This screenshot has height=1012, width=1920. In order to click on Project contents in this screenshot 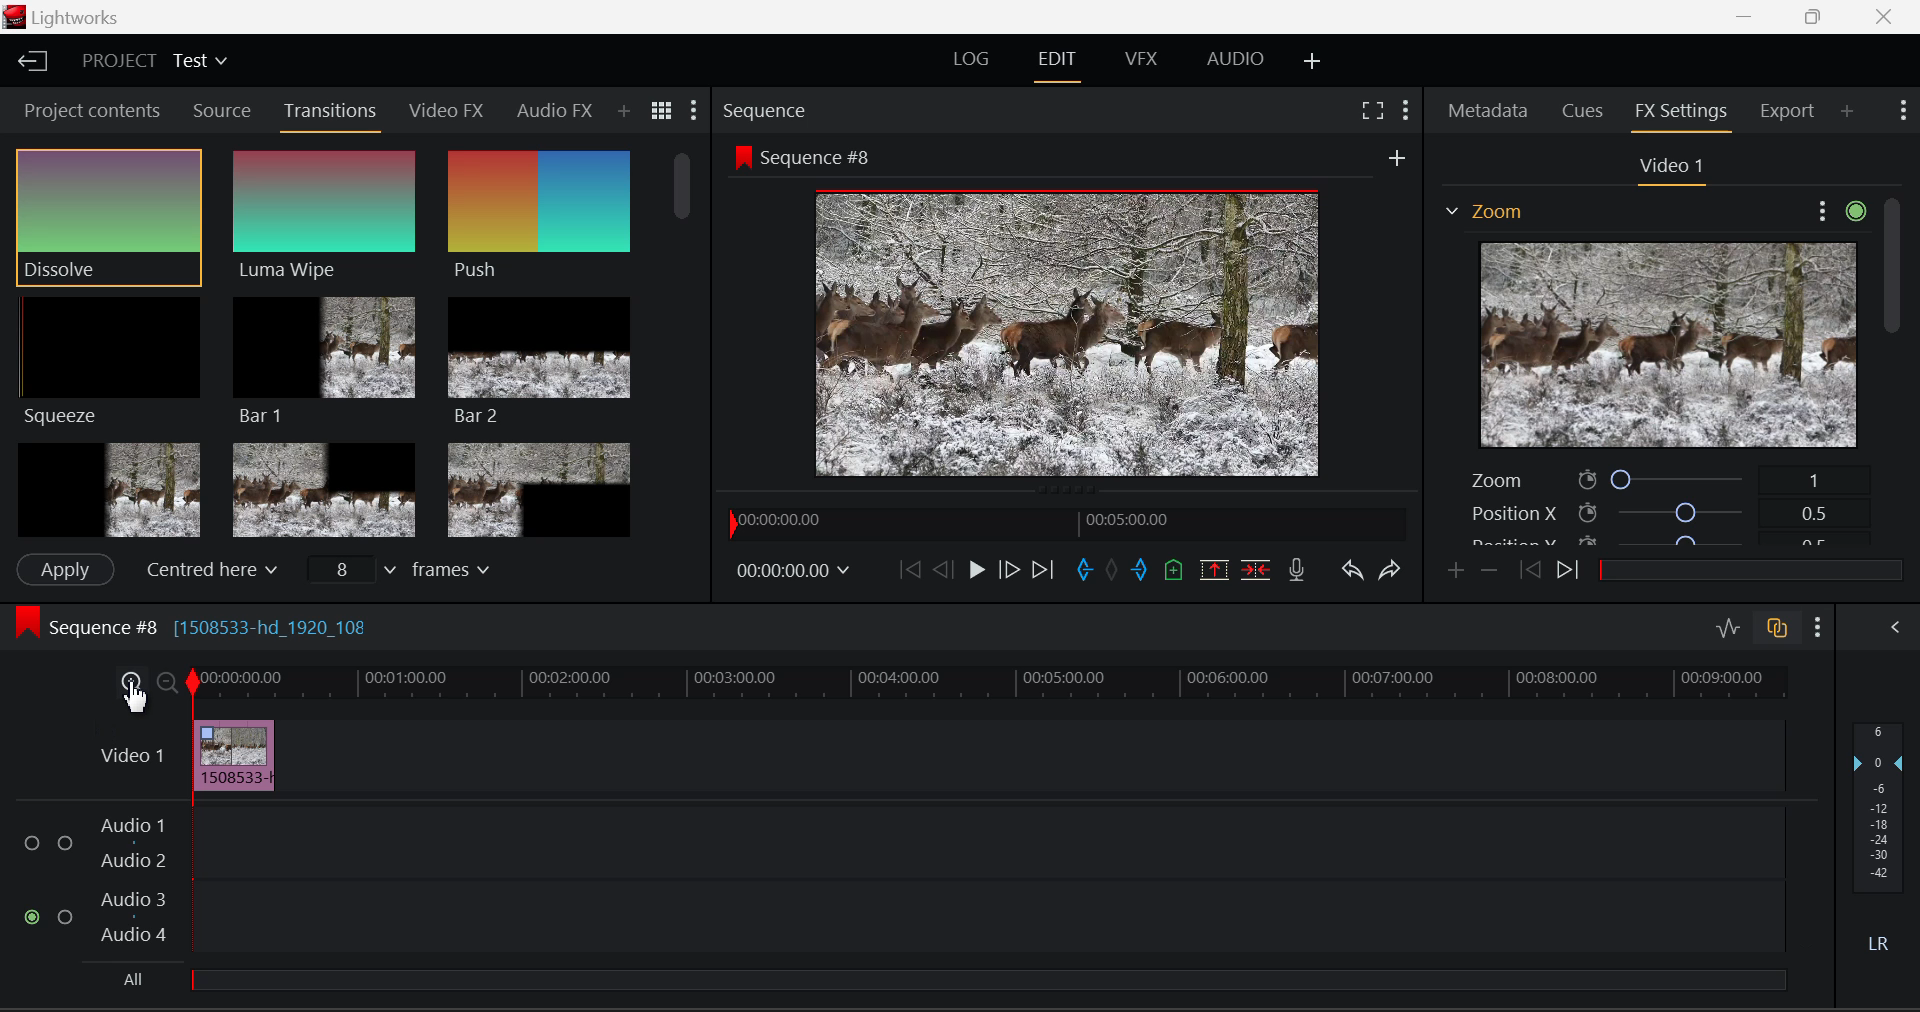, I will do `click(83, 111)`.